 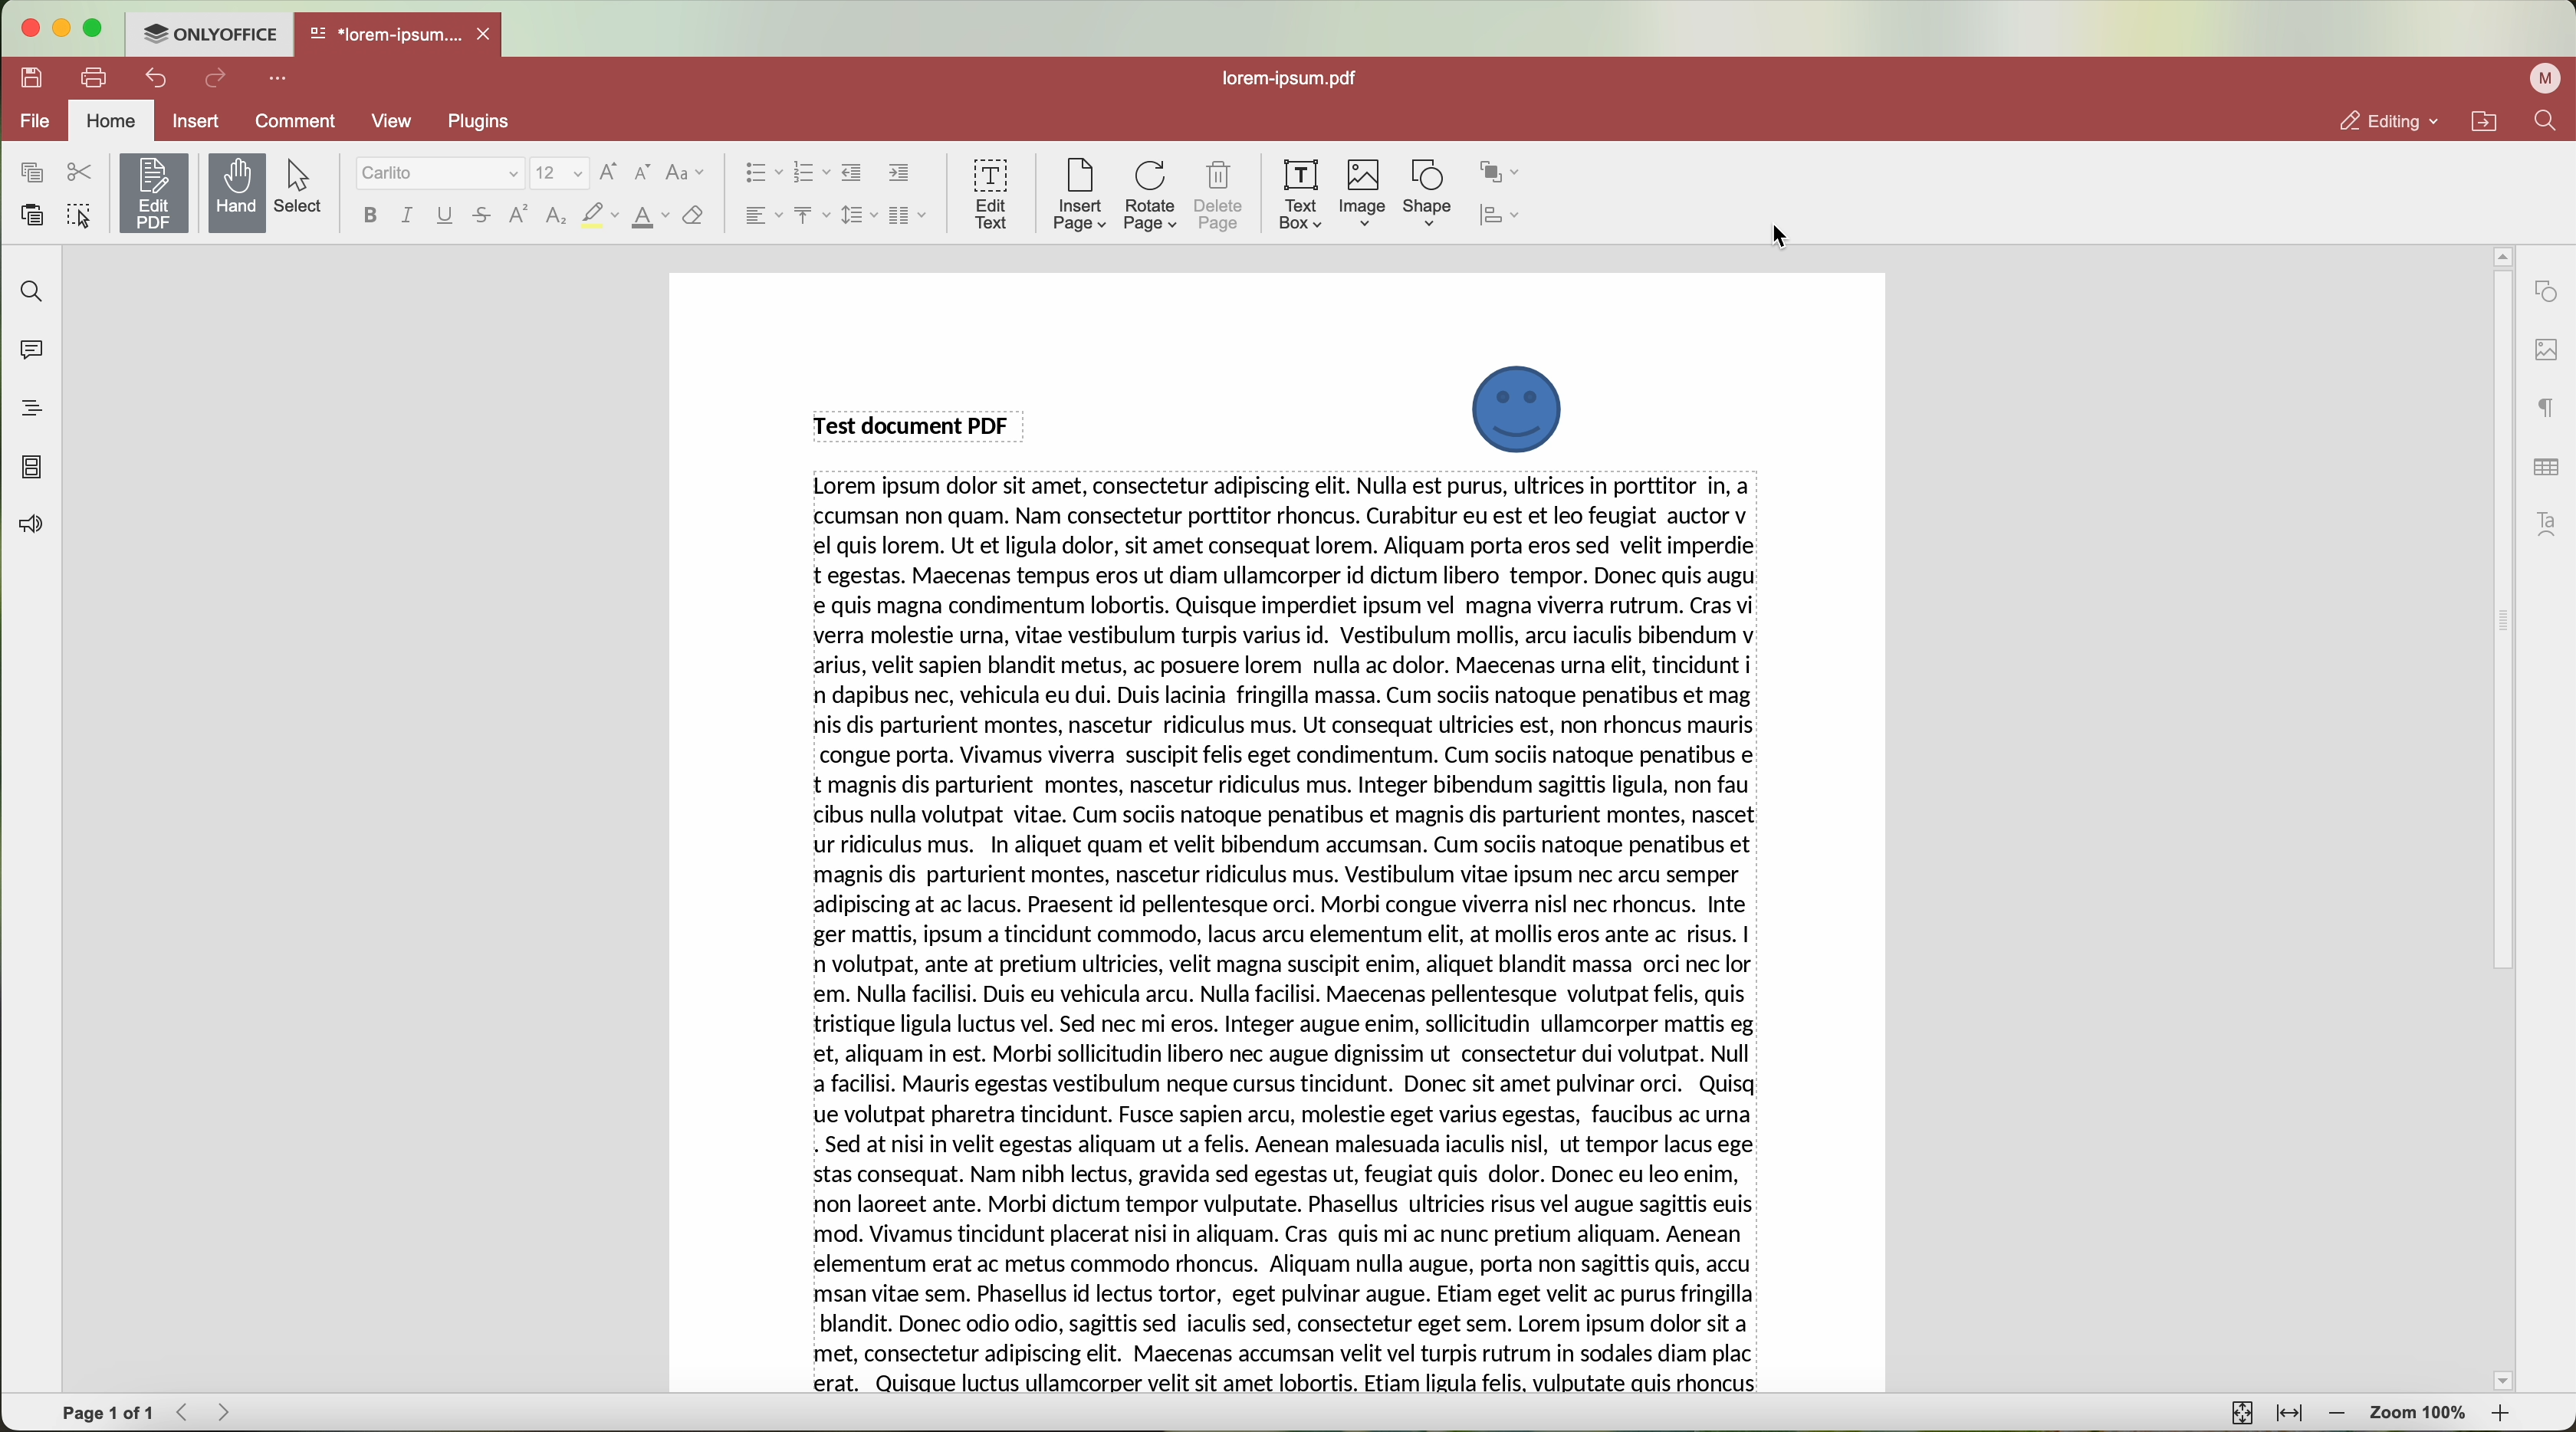 What do you see at coordinates (1299, 192) in the screenshot?
I see `text box` at bounding box center [1299, 192].